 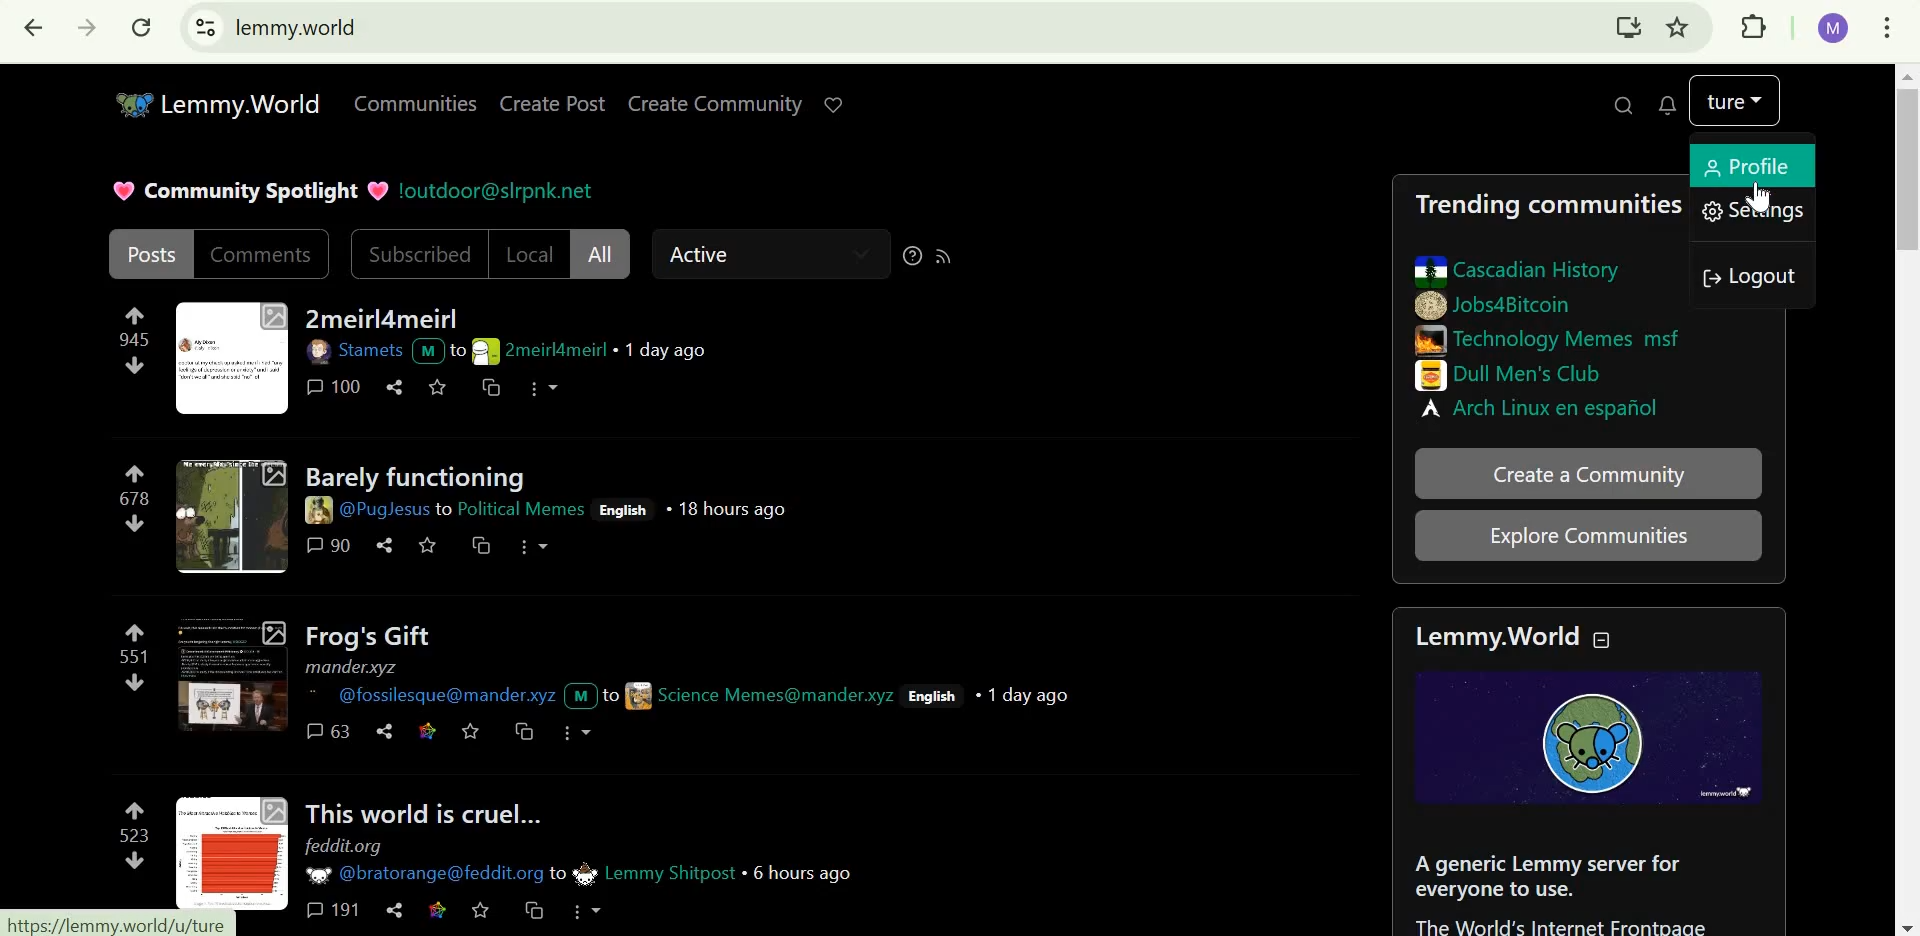 I want to click on posts, so click(x=152, y=252).